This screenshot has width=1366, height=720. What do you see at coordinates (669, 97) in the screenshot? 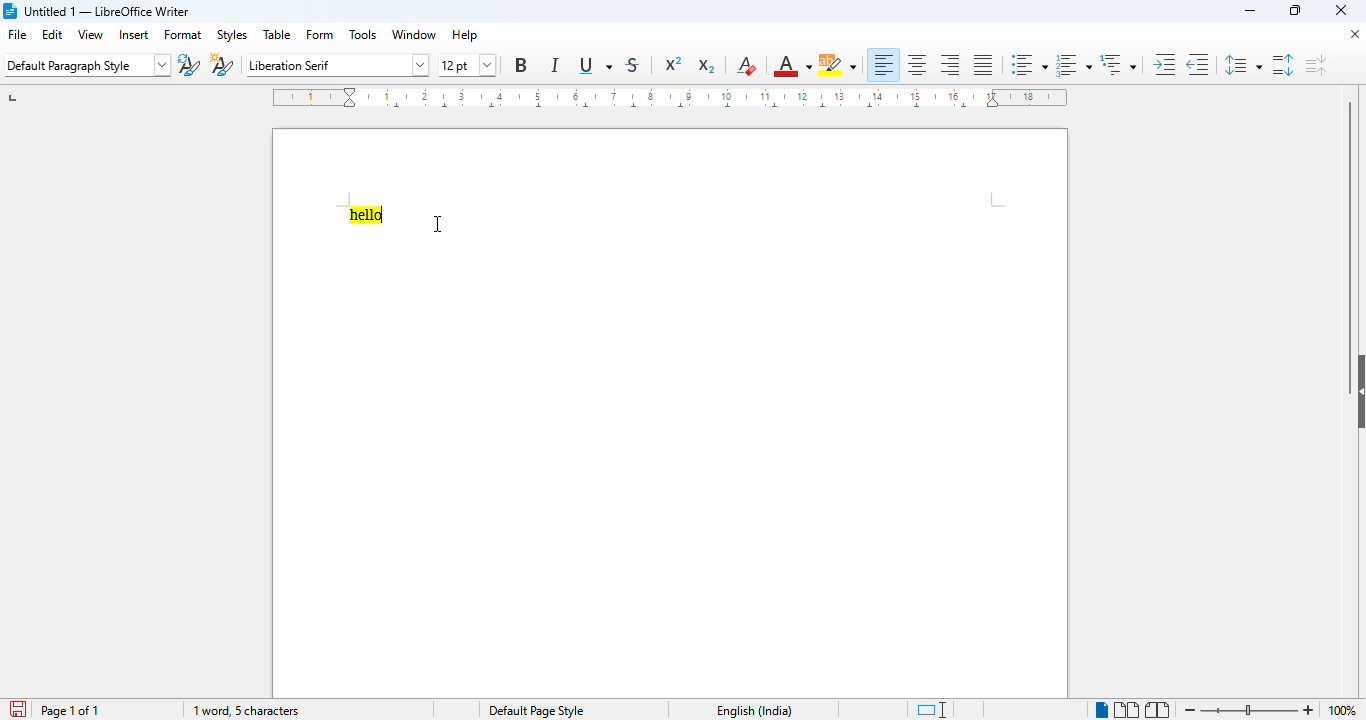
I see `ruler` at bounding box center [669, 97].